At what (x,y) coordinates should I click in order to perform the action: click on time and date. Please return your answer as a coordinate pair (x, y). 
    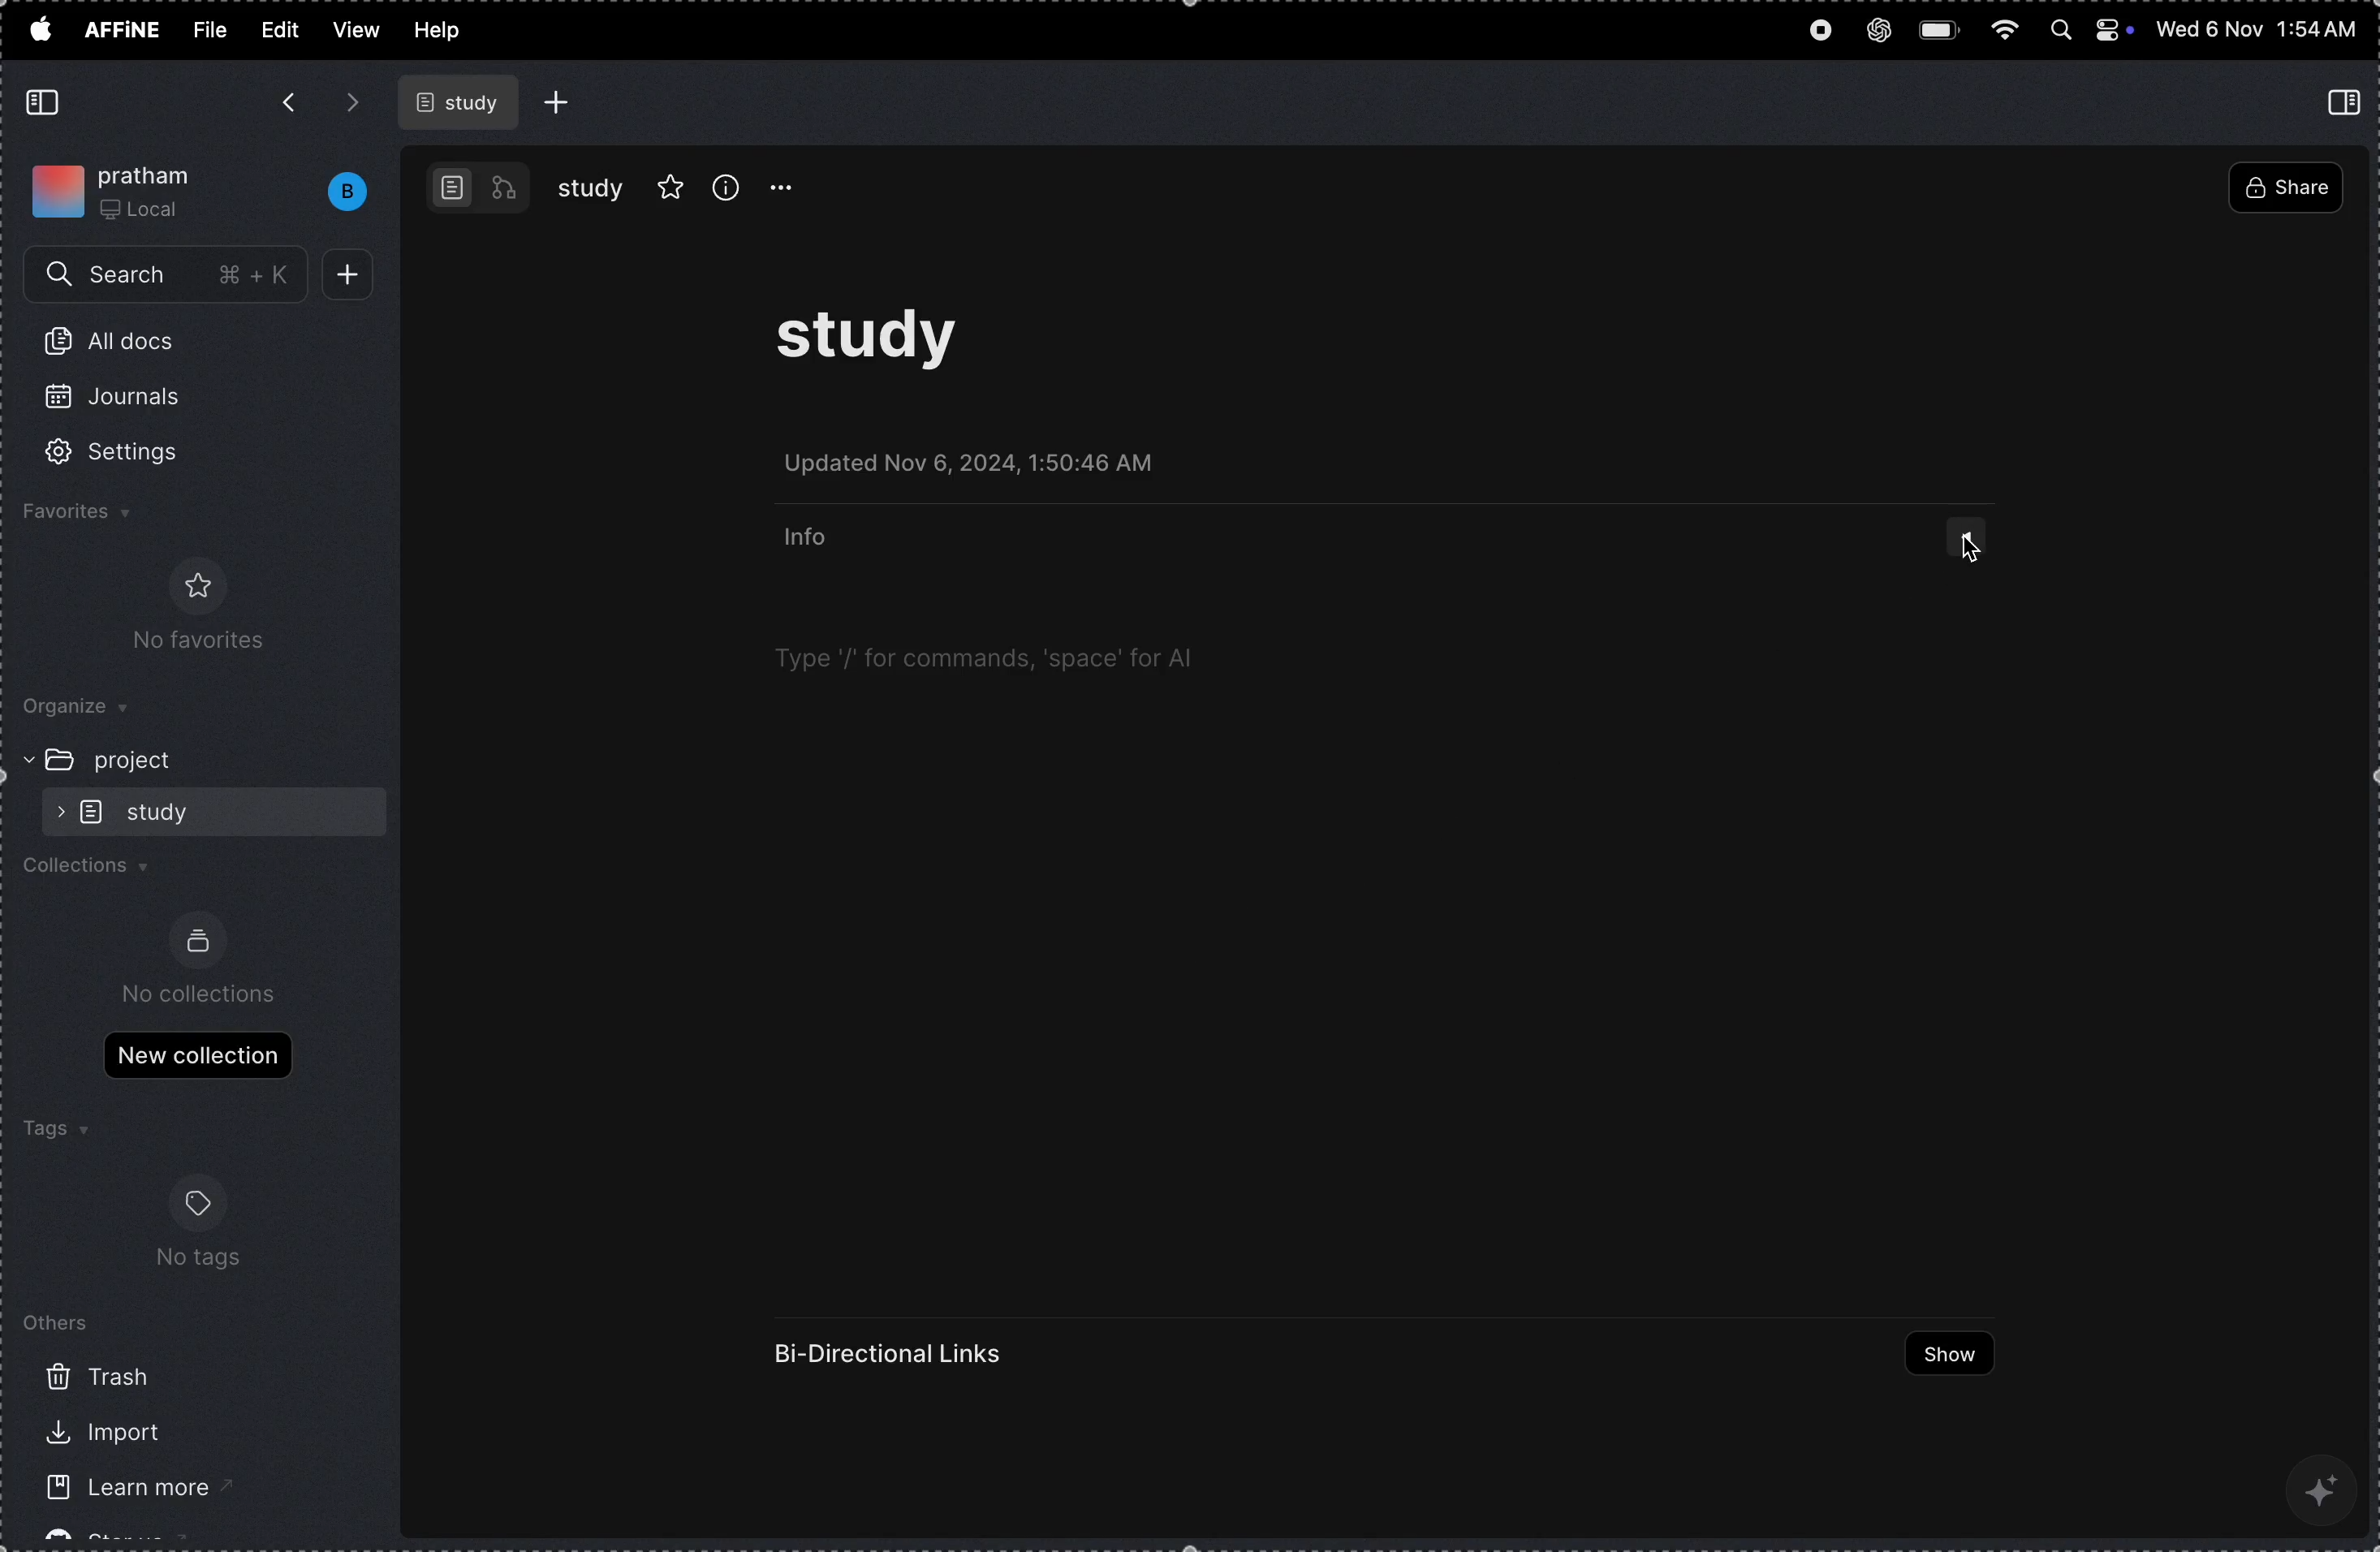
    Looking at the image, I should click on (2257, 30).